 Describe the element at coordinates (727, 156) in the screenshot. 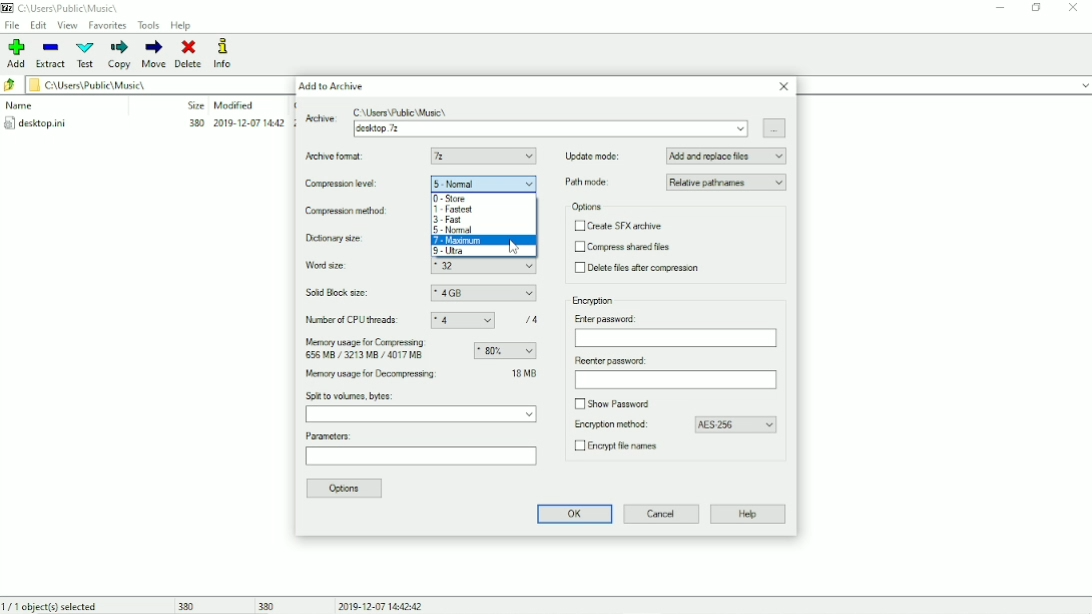

I see `Add and replace files` at that location.